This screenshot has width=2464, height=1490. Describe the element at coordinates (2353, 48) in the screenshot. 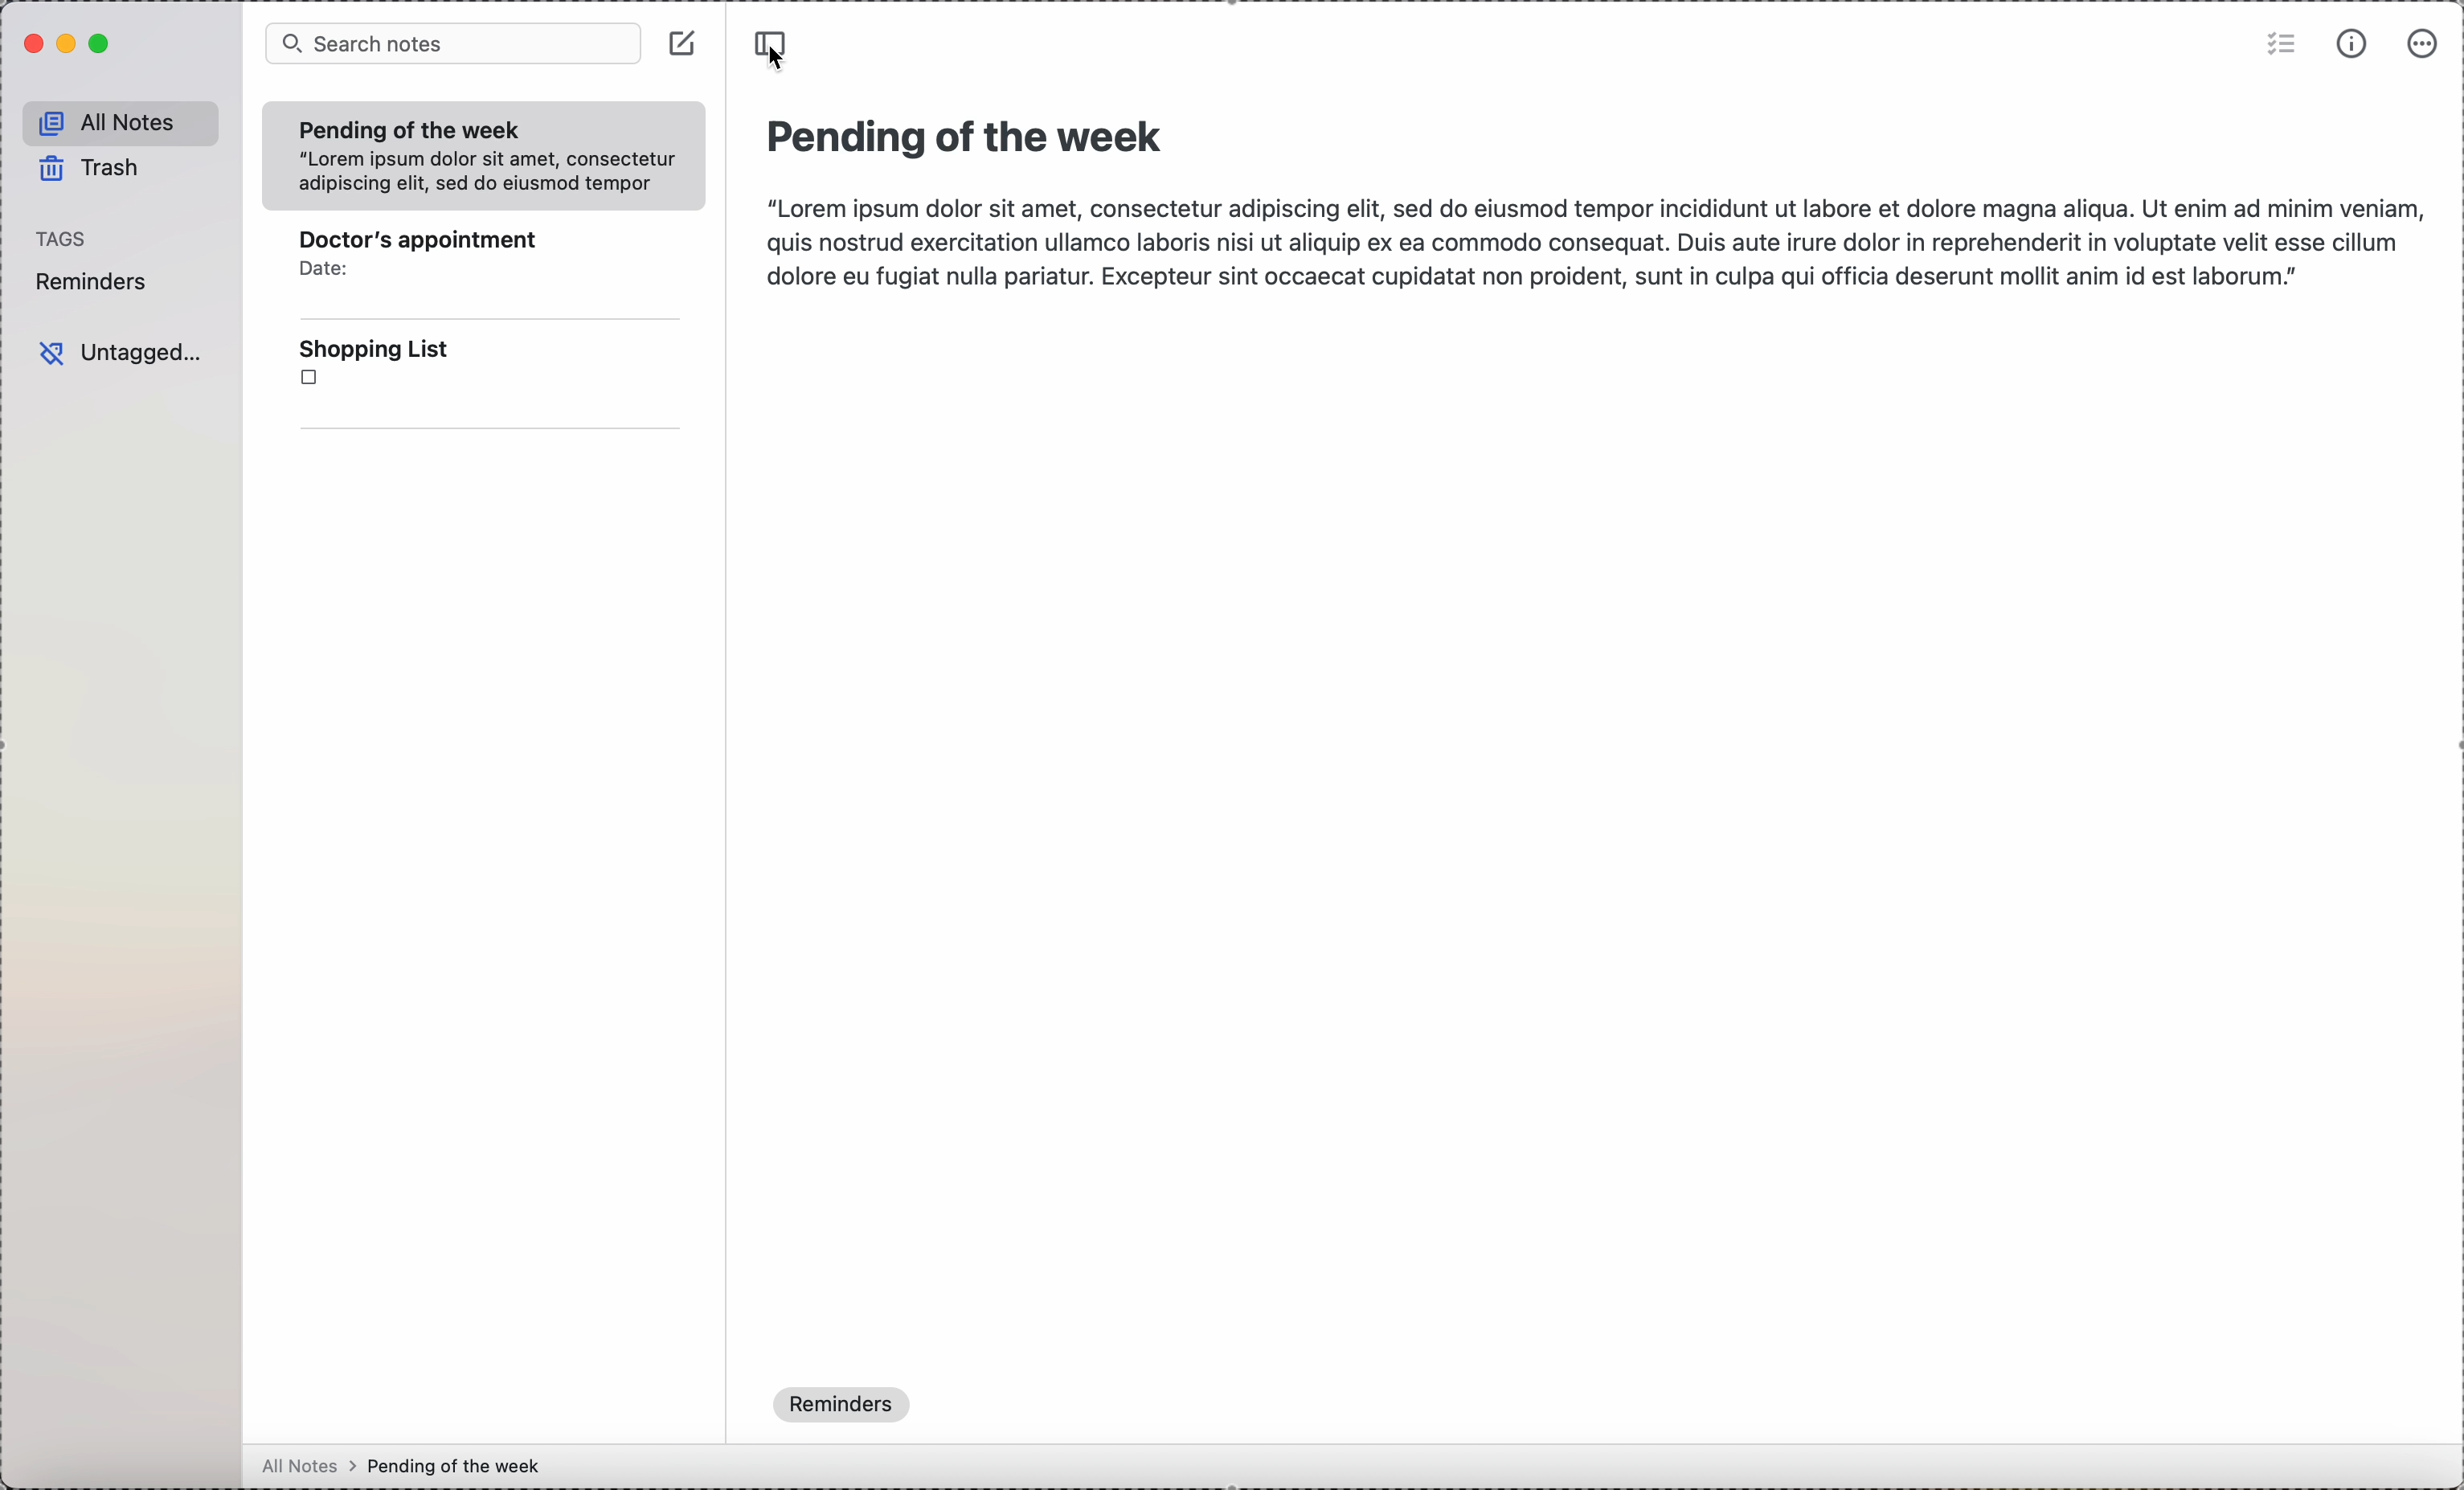

I see `metrics` at that location.